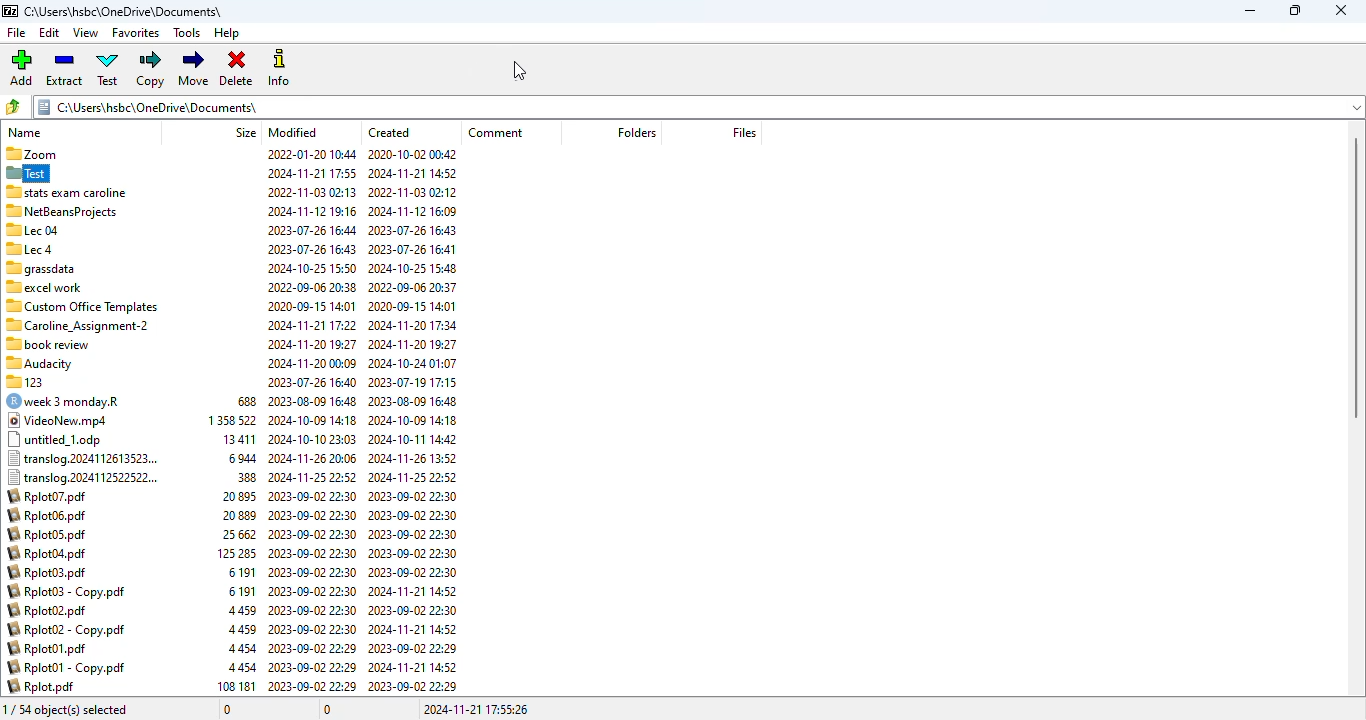  What do you see at coordinates (148, 107) in the screenshot?
I see `C:\Users\hsbc\OneDrive\Documents\` at bounding box center [148, 107].